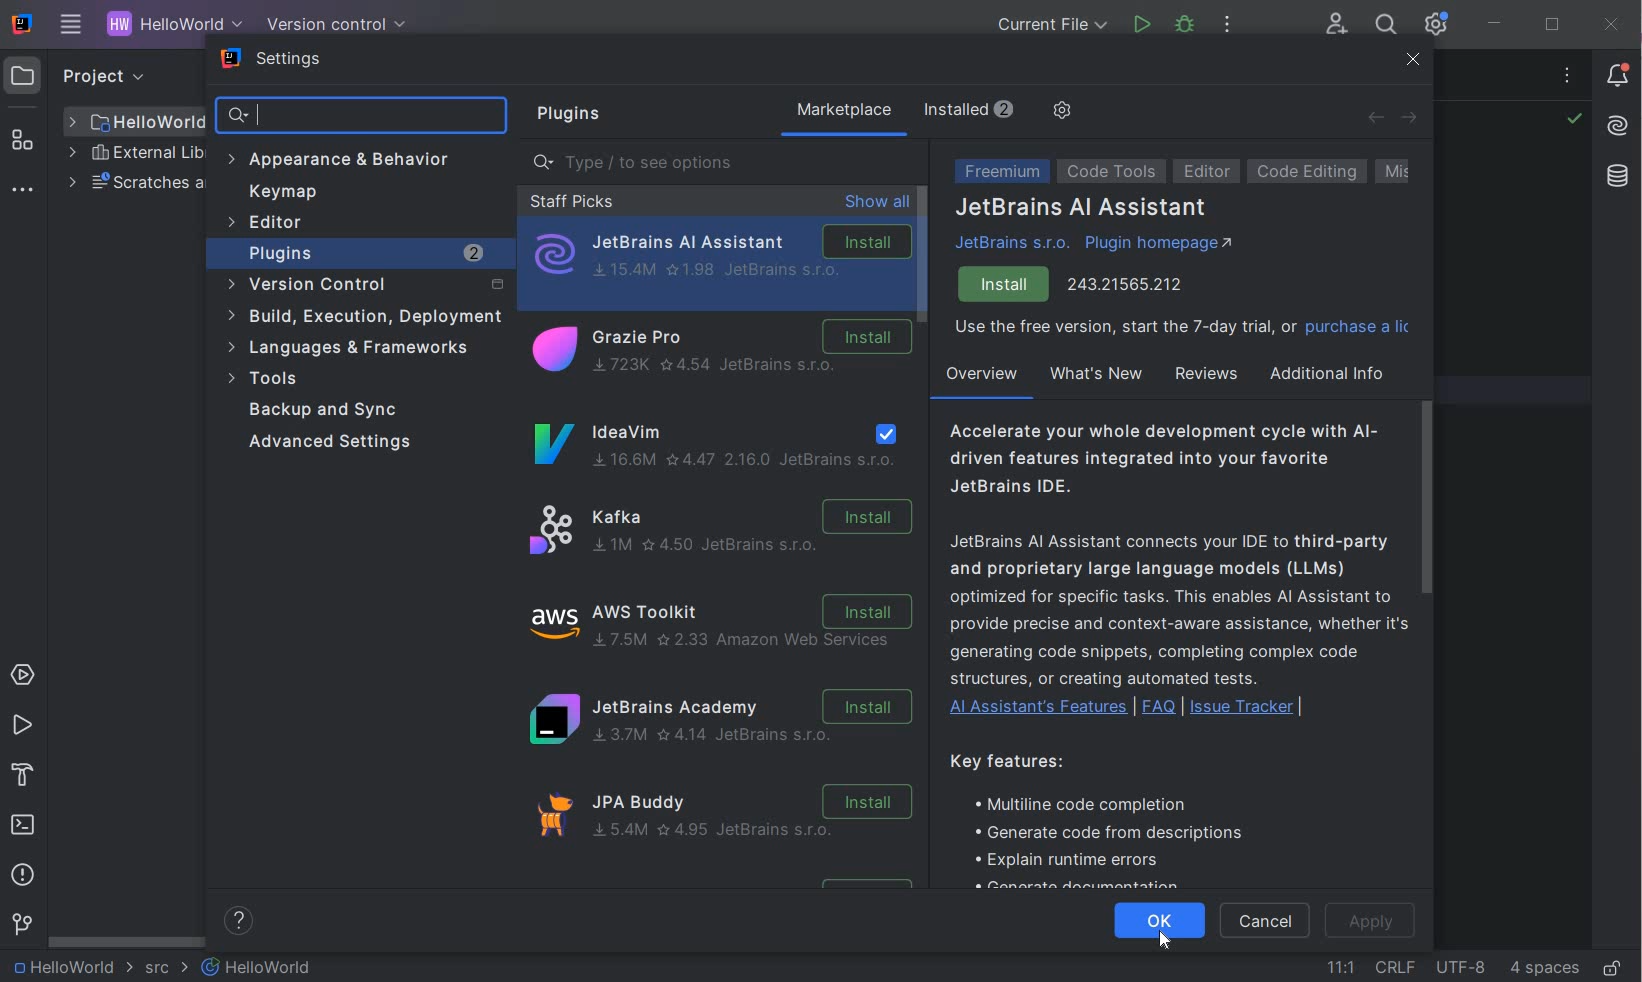 This screenshot has width=1642, height=982. What do you see at coordinates (924, 255) in the screenshot?
I see `scrollbar` at bounding box center [924, 255].